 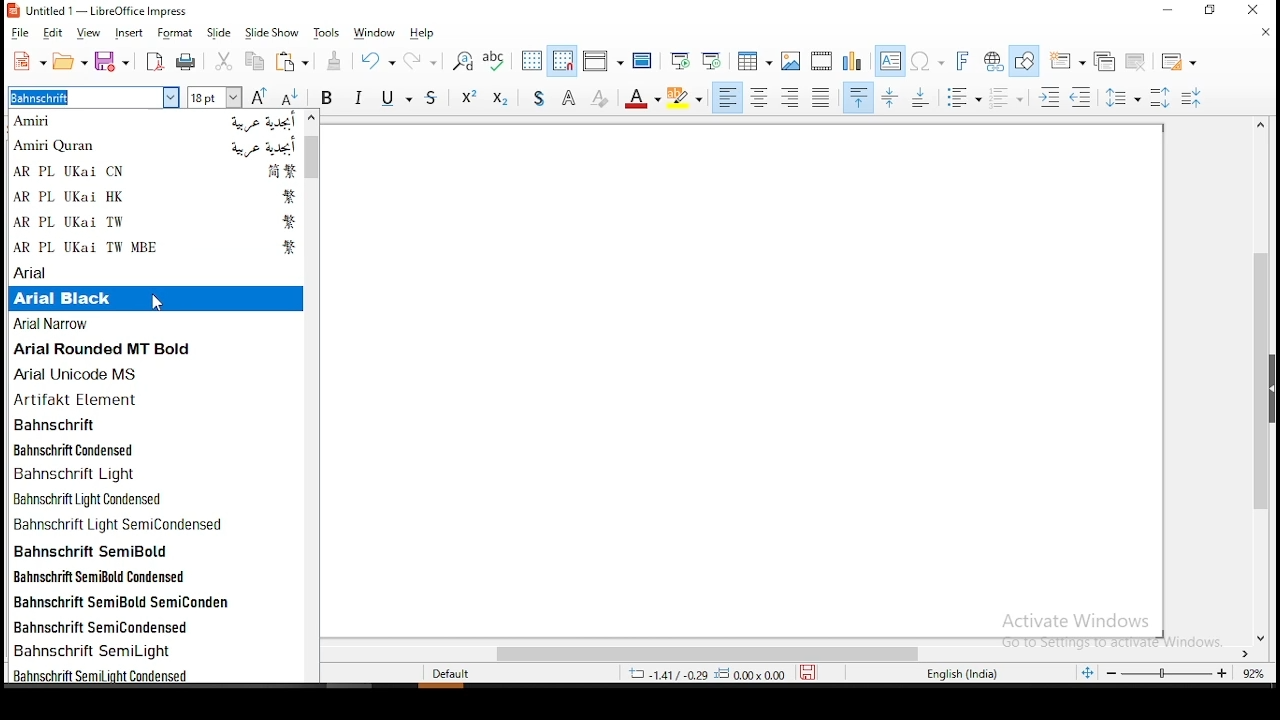 What do you see at coordinates (425, 59) in the screenshot?
I see `redo` at bounding box center [425, 59].